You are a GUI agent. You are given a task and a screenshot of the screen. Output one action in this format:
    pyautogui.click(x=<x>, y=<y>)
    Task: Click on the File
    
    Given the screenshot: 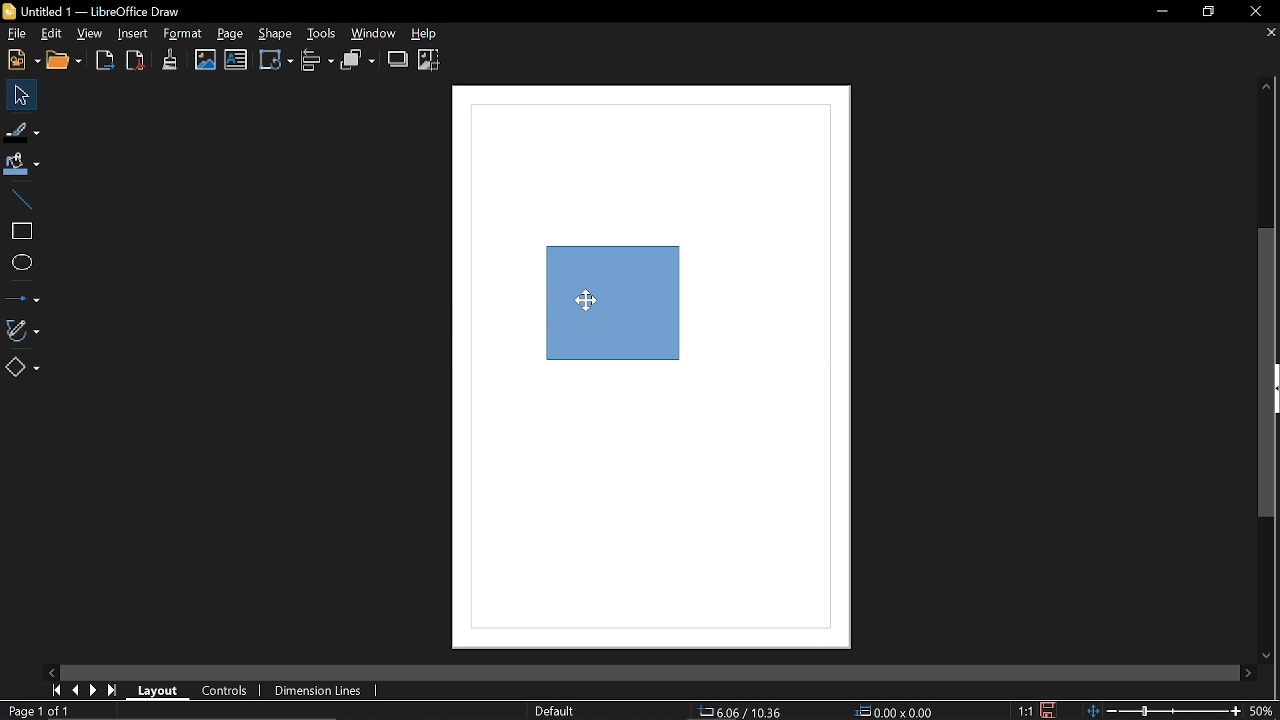 What is the action you would take?
    pyautogui.click(x=15, y=34)
    